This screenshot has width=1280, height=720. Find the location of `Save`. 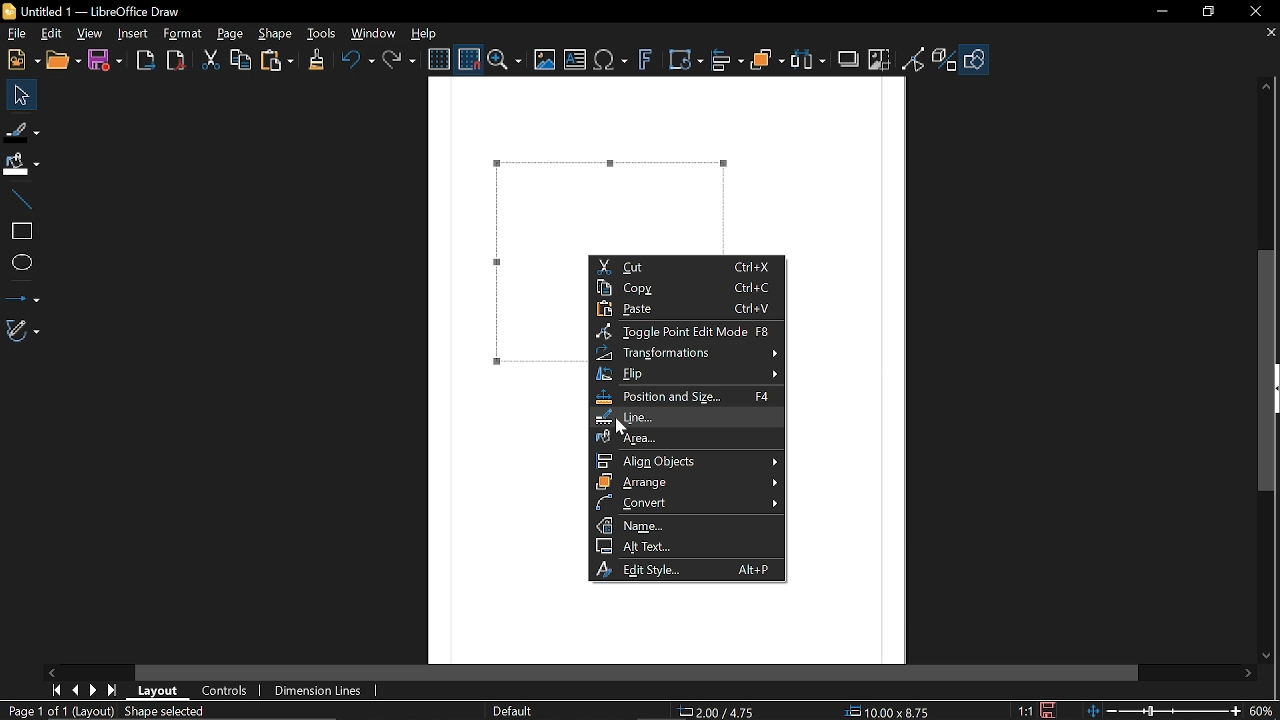

Save is located at coordinates (1049, 710).